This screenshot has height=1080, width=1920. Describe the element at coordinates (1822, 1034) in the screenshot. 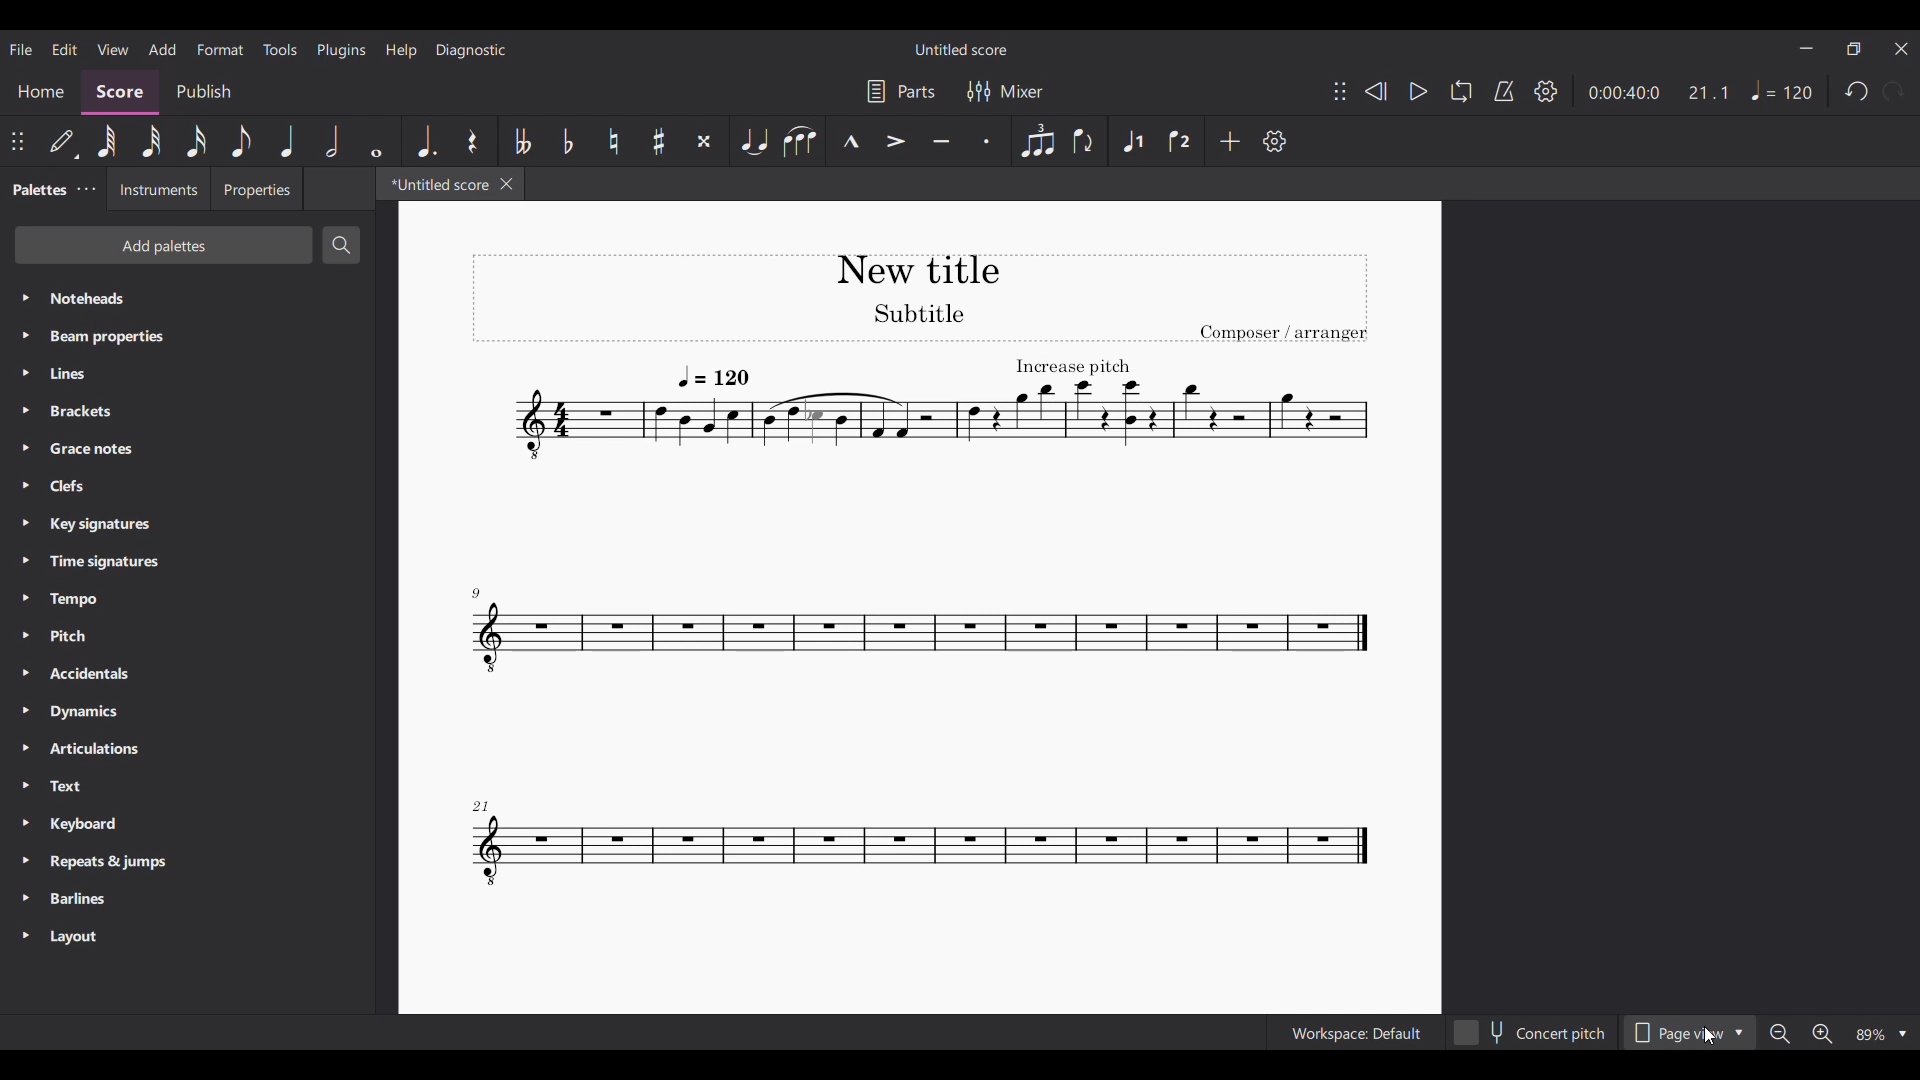

I see `Zoom in` at that location.